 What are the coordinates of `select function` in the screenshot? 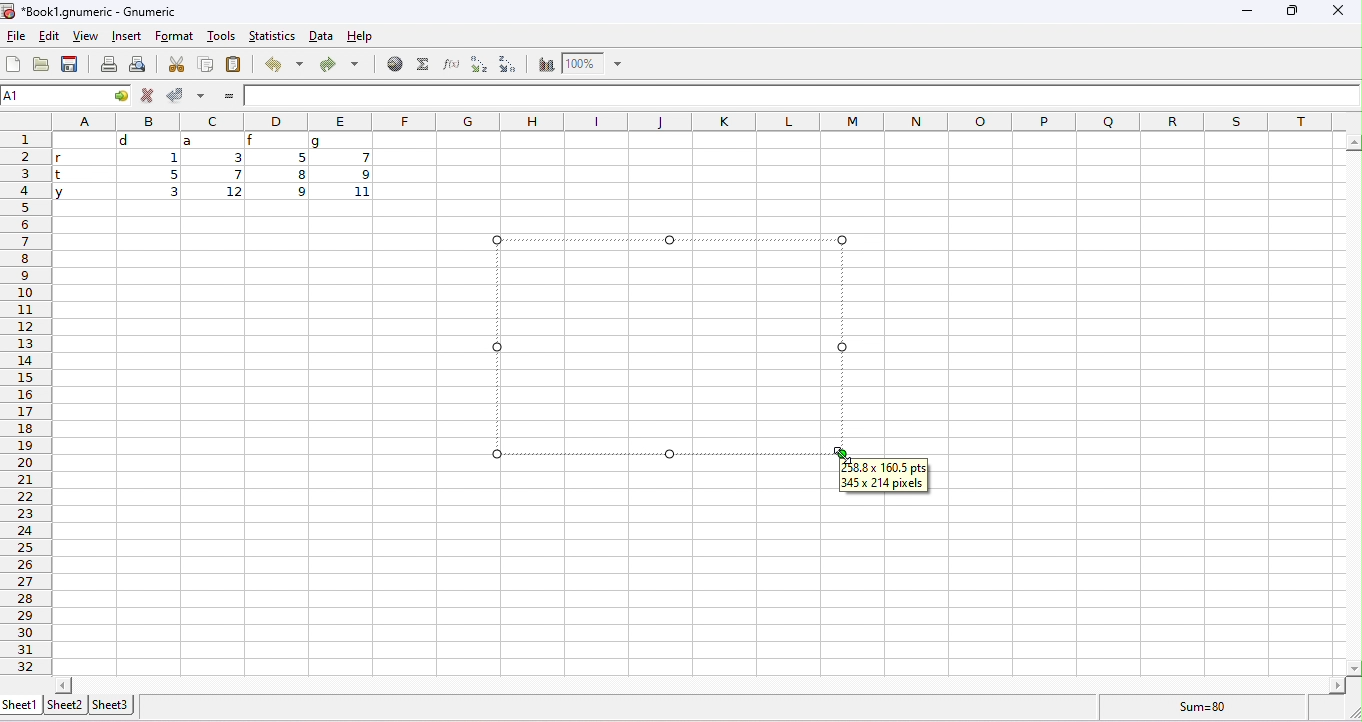 It's located at (421, 64).